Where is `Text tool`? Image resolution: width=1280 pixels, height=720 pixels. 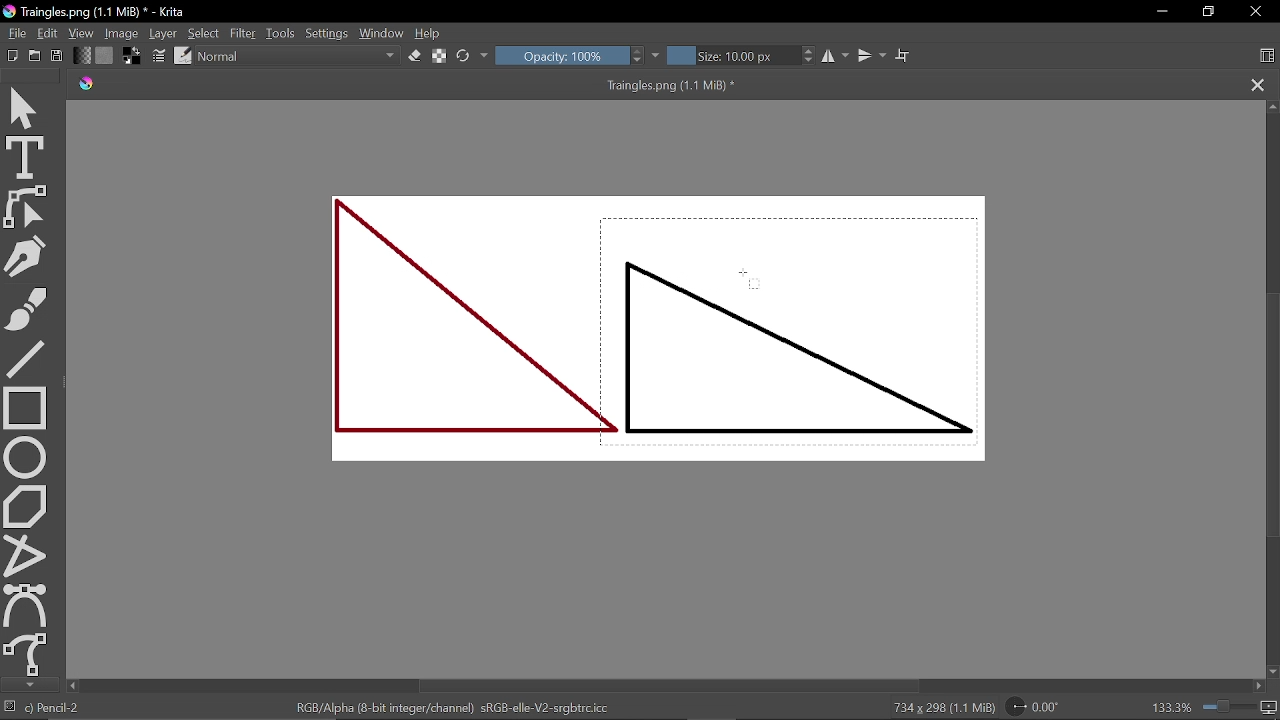
Text tool is located at coordinates (24, 159).